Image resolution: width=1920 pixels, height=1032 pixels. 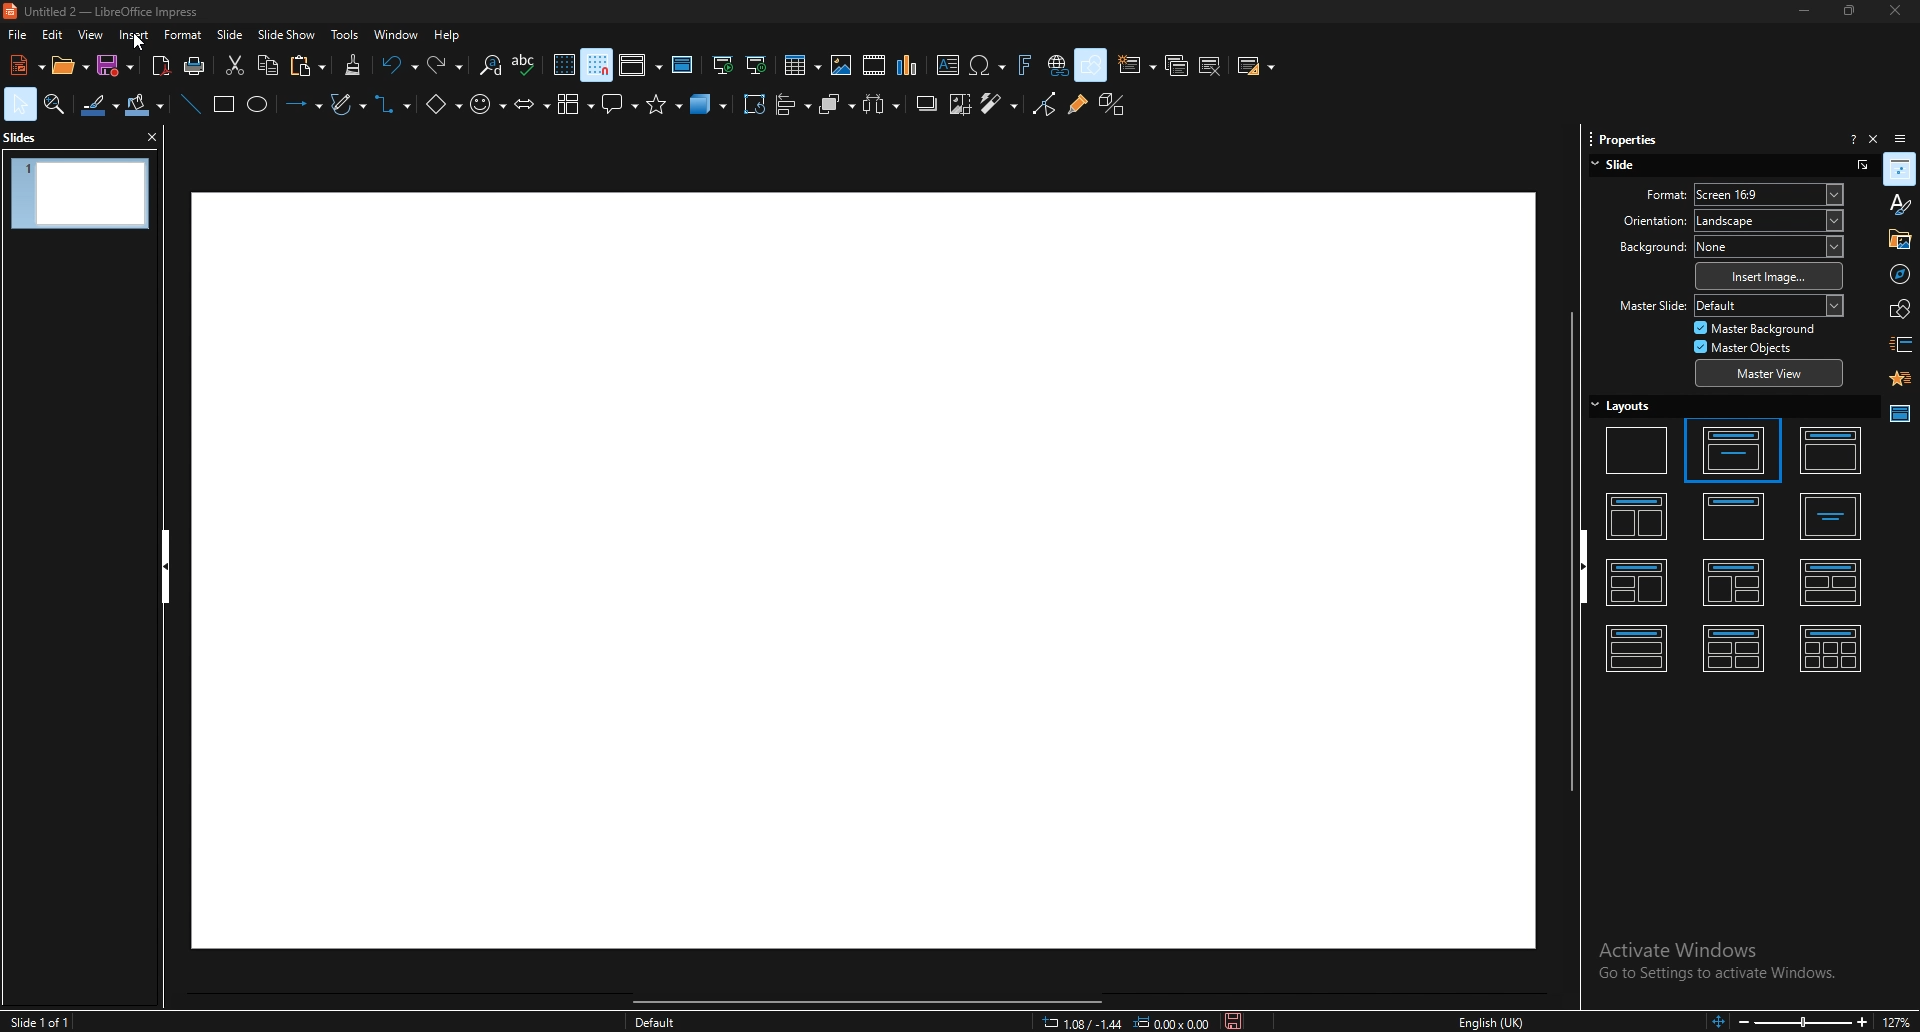 What do you see at coordinates (656, 1022) in the screenshot?
I see `default` at bounding box center [656, 1022].